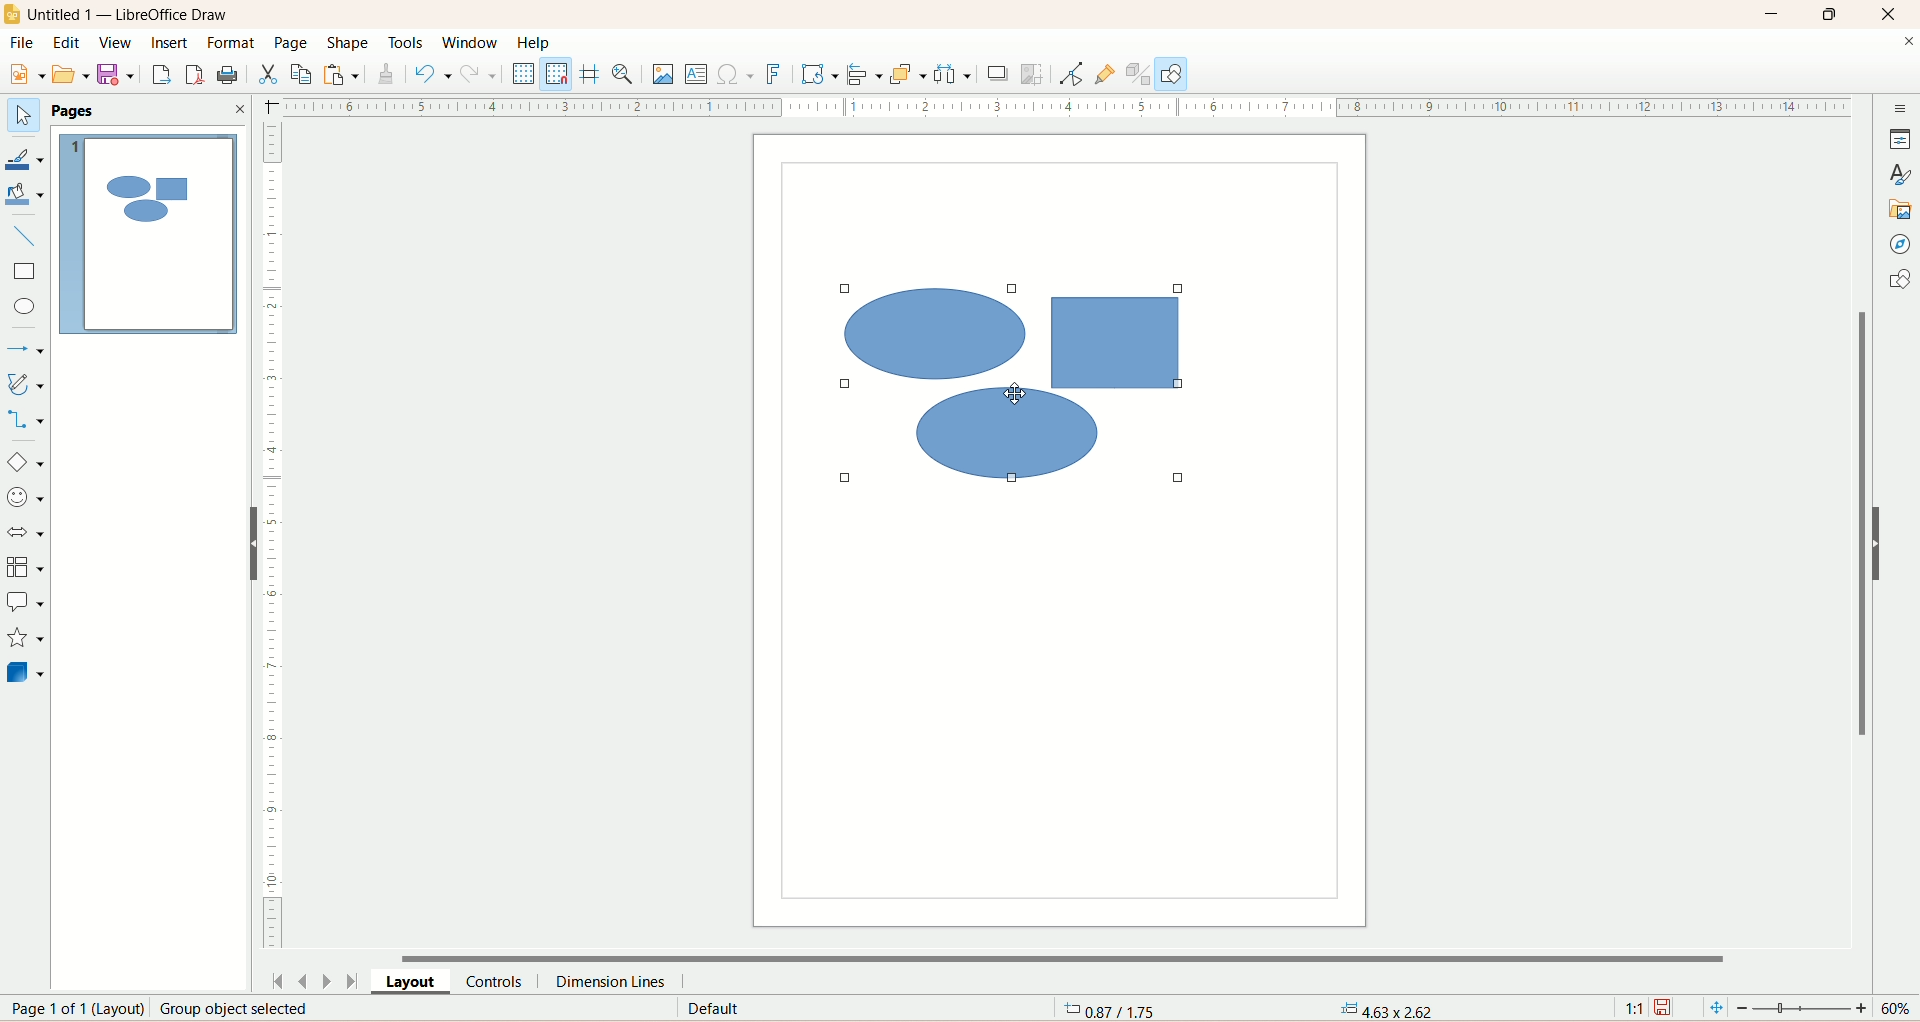 Image resolution: width=1920 pixels, height=1022 pixels. I want to click on fill color, so click(28, 195).